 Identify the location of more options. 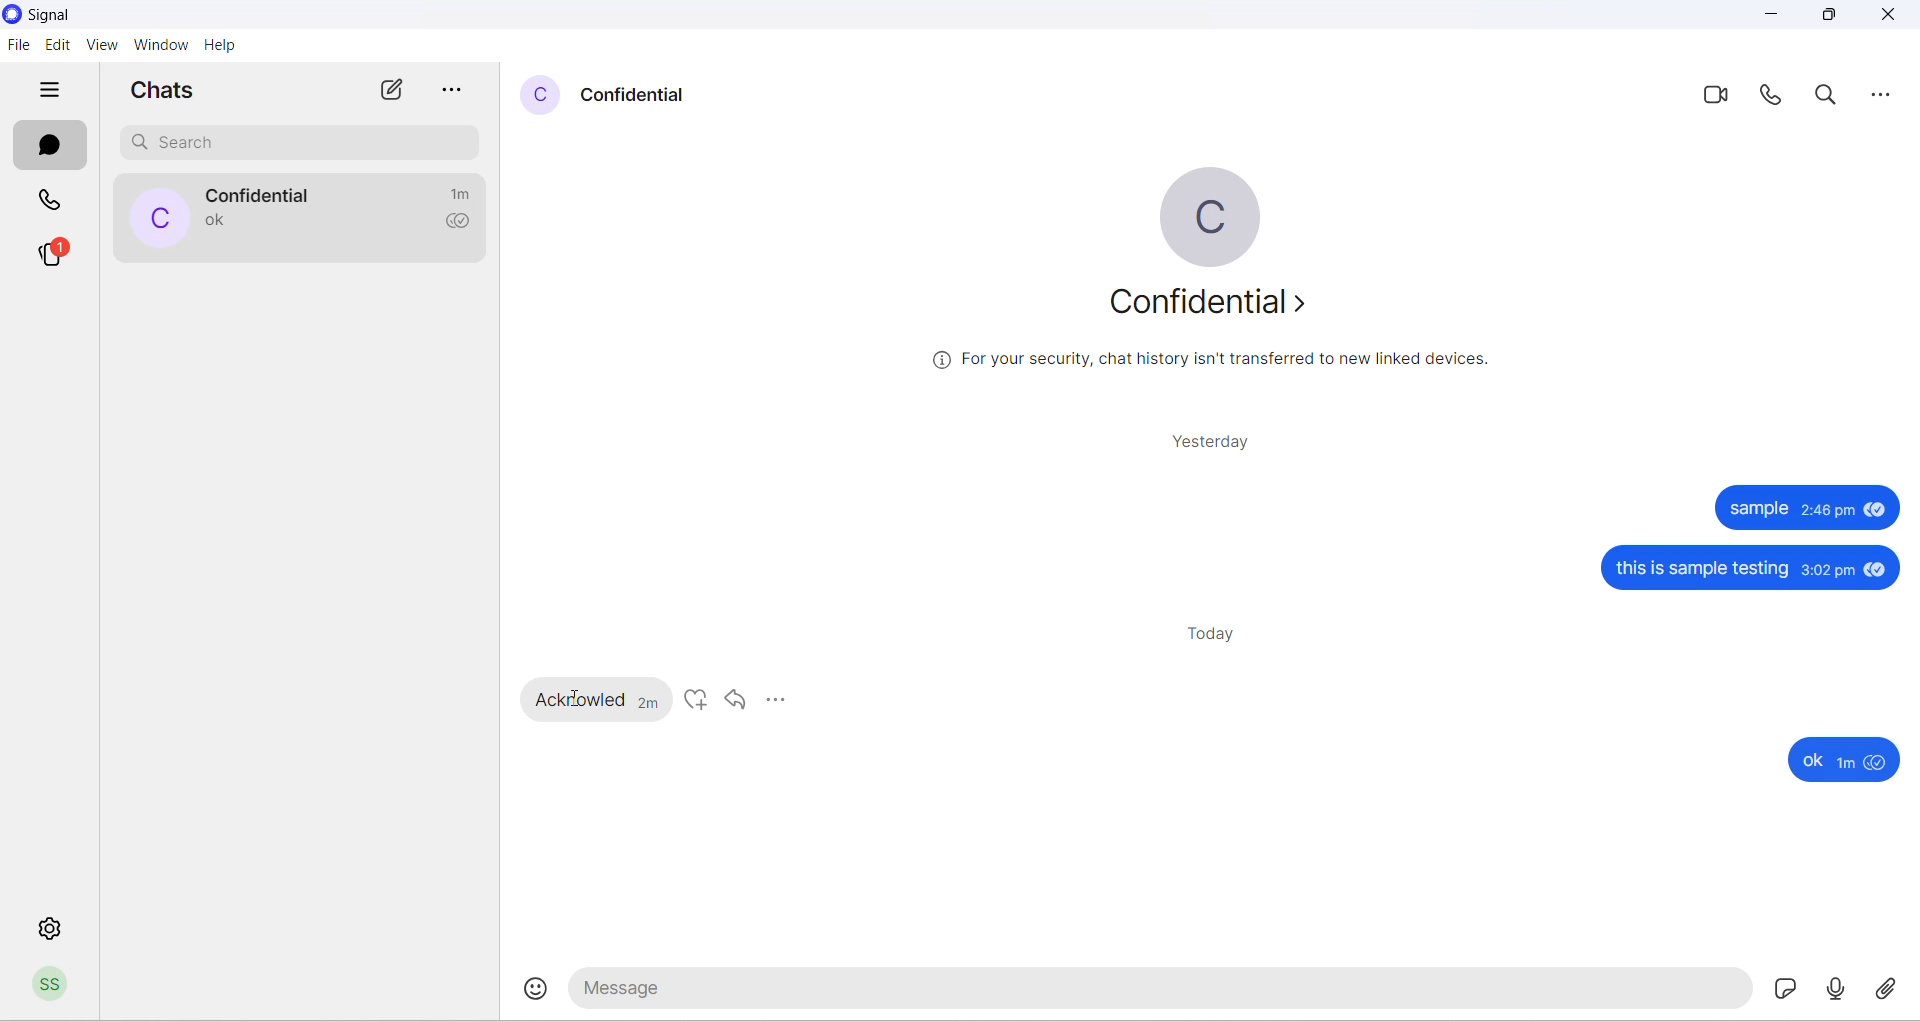
(455, 91).